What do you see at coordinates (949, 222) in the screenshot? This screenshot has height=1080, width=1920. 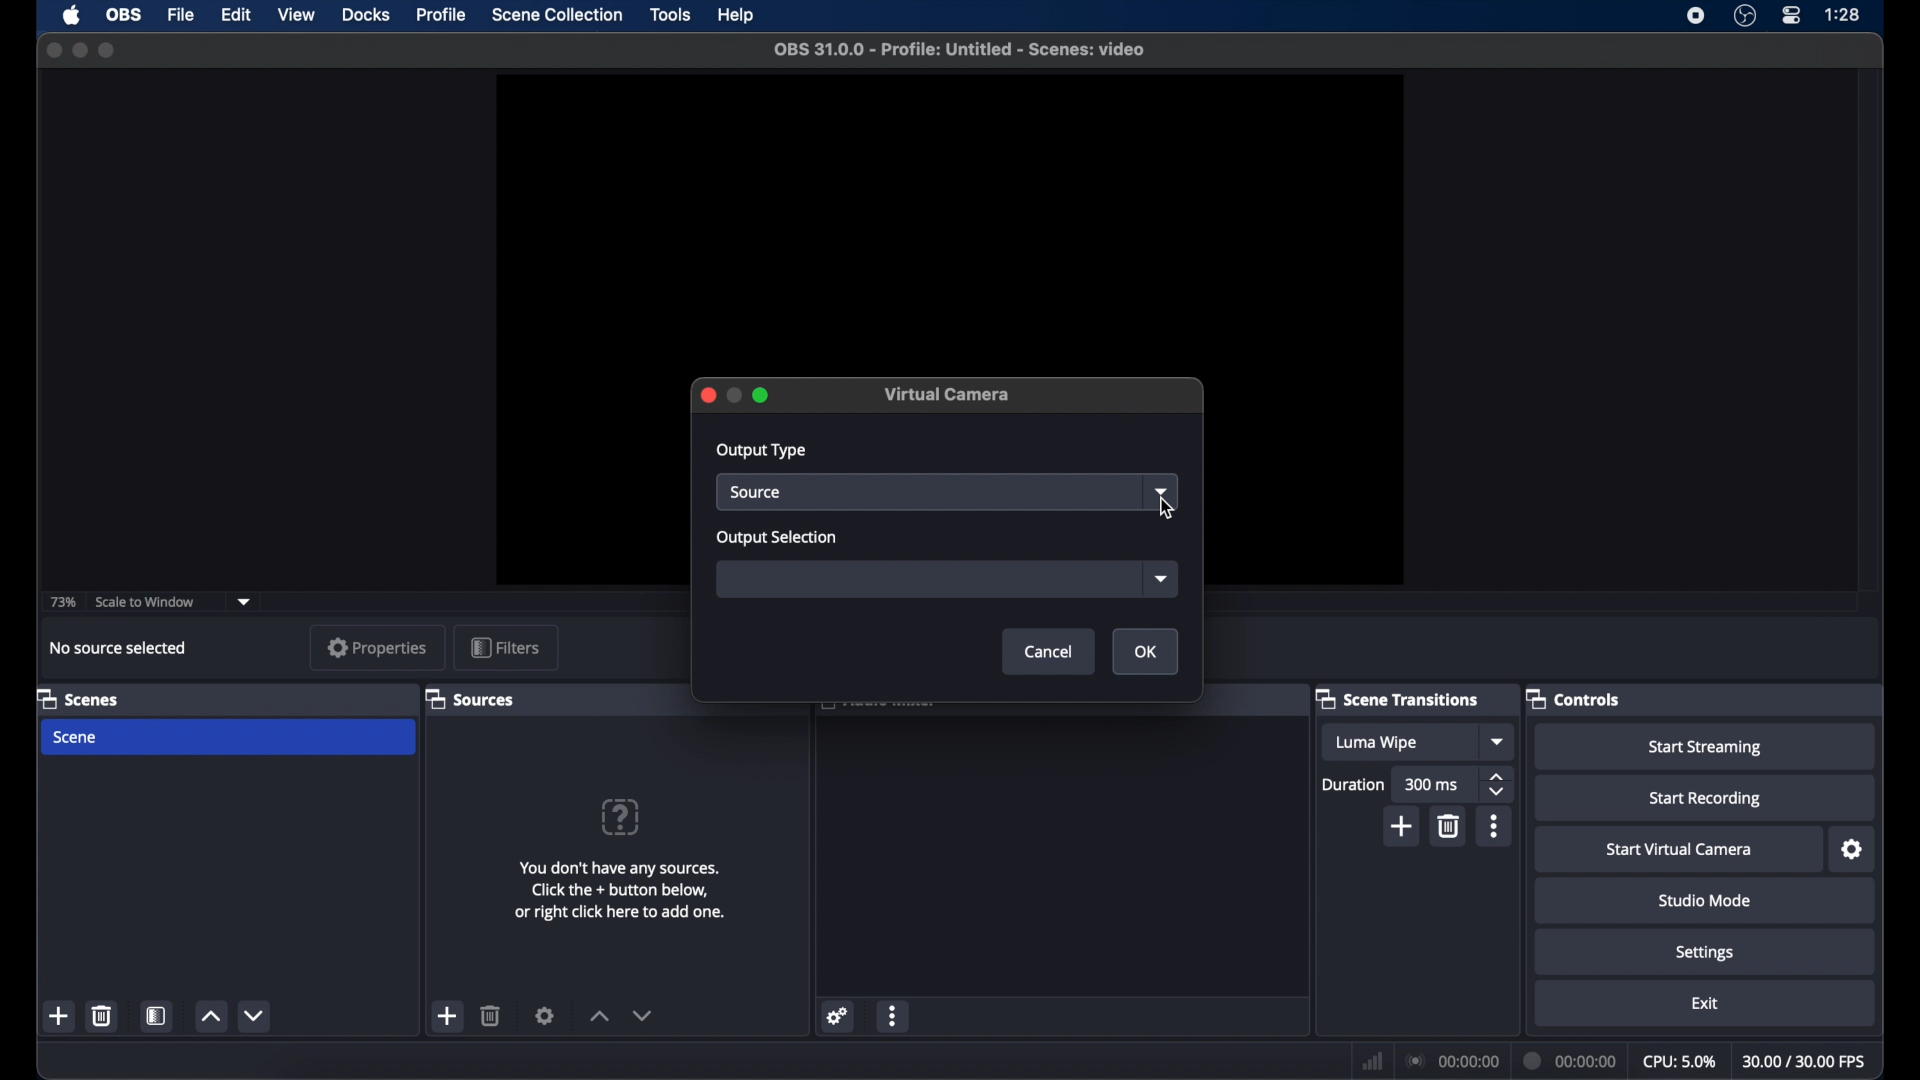 I see `preview` at bounding box center [949, 222].